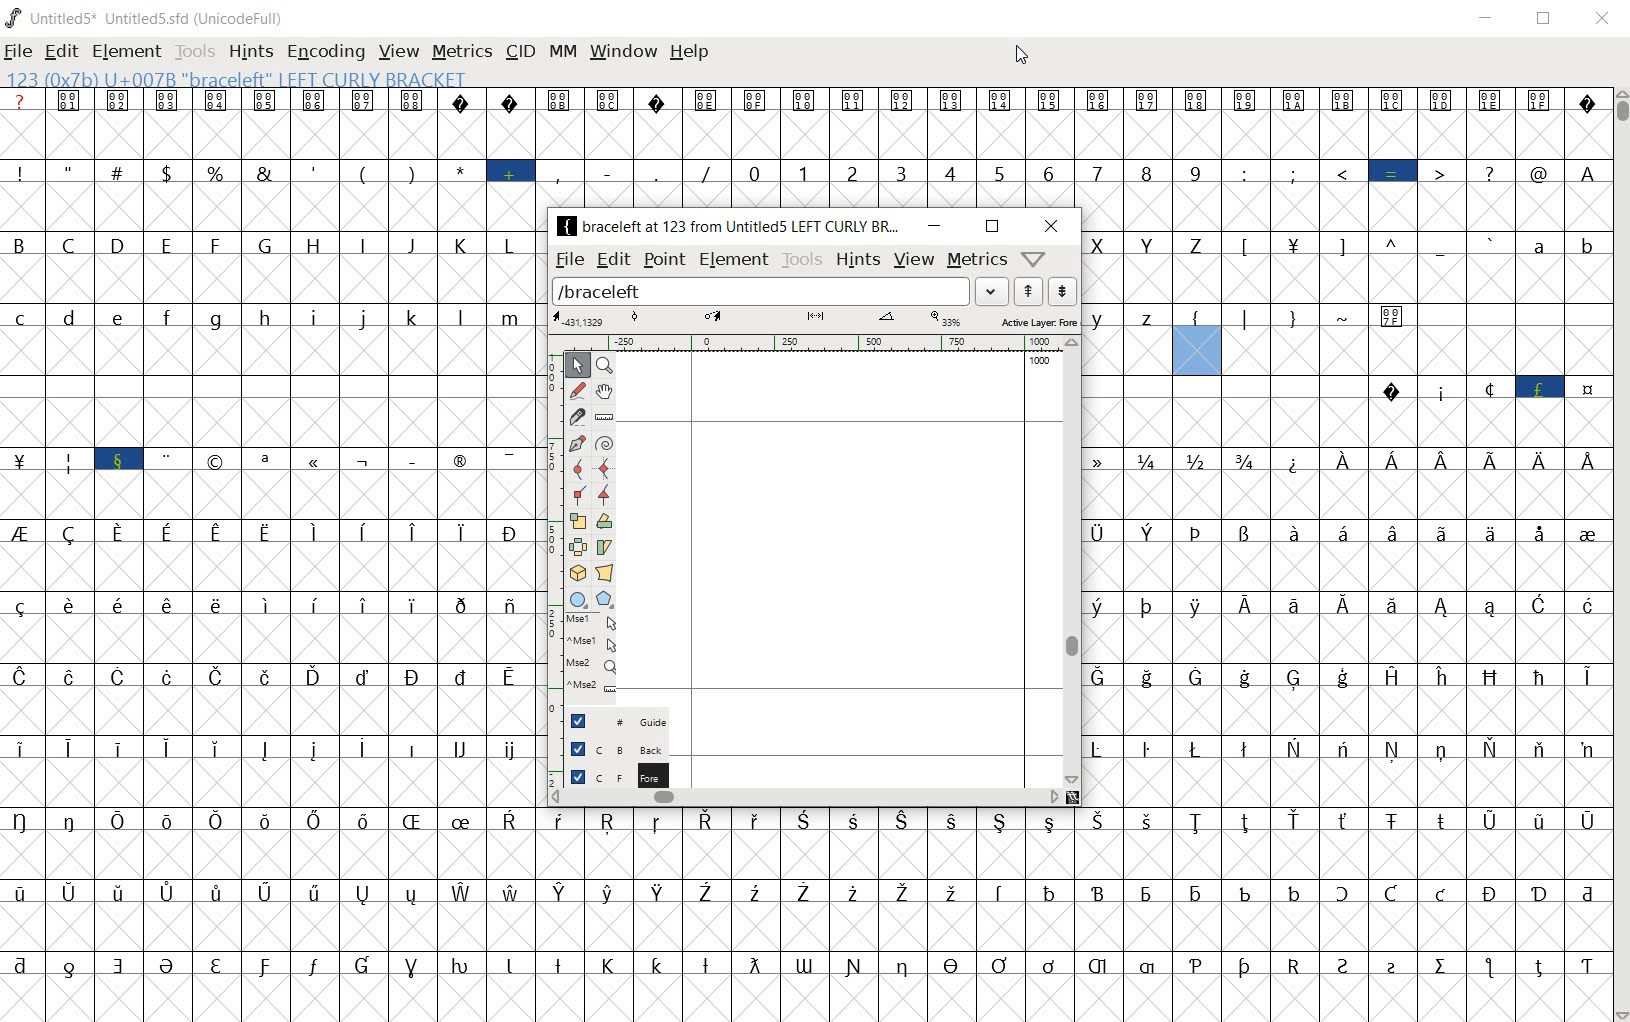 This screenshot has height=1022, width=1630. Describe the element at coordinates (1023, 55) in the screenshot. I see `cursor` at that location.